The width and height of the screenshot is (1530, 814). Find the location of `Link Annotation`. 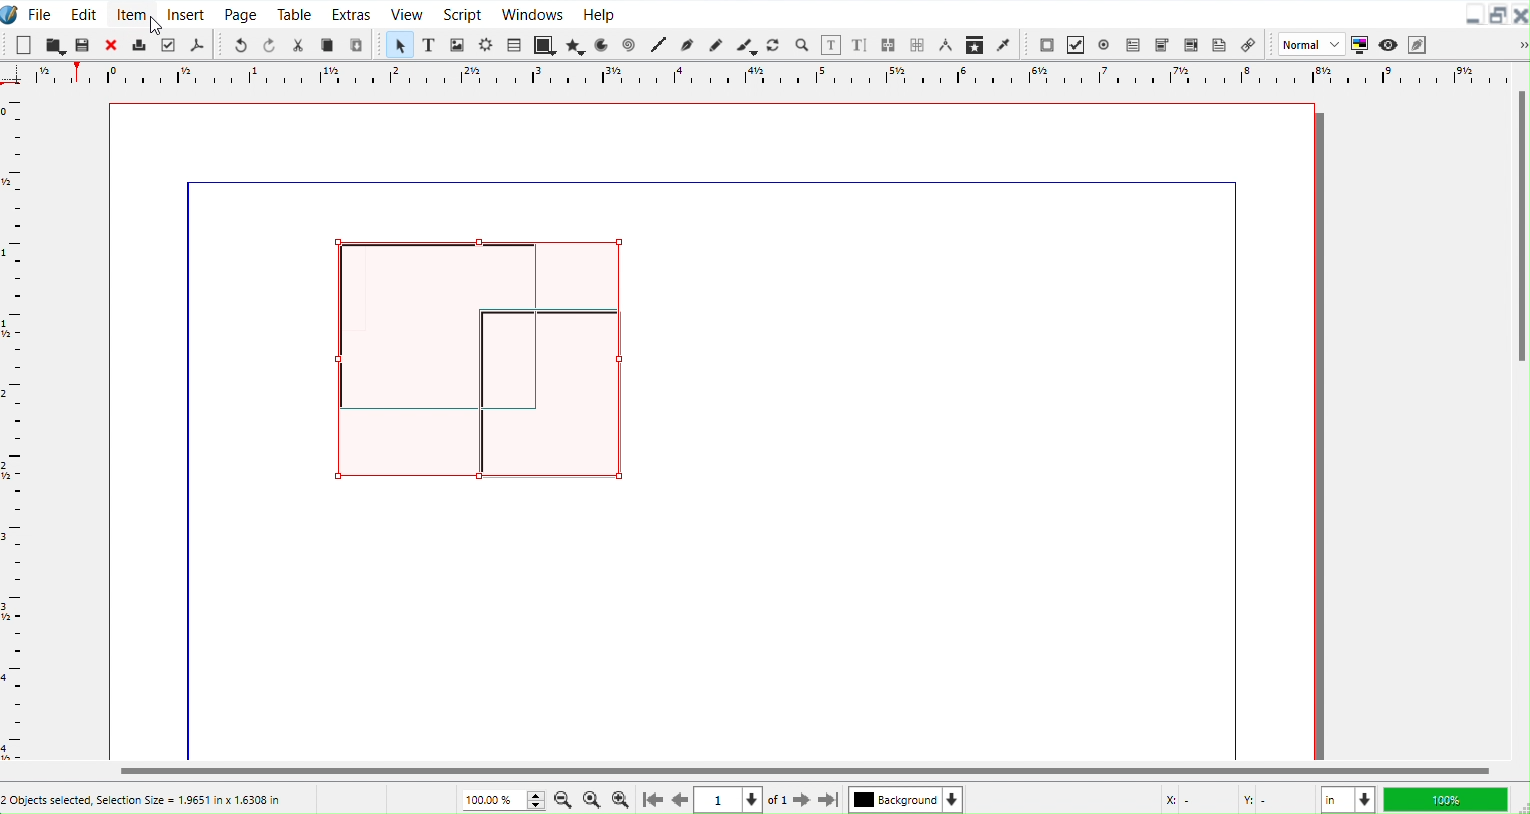

Link Annotation is located at coordinates (1248, 44).